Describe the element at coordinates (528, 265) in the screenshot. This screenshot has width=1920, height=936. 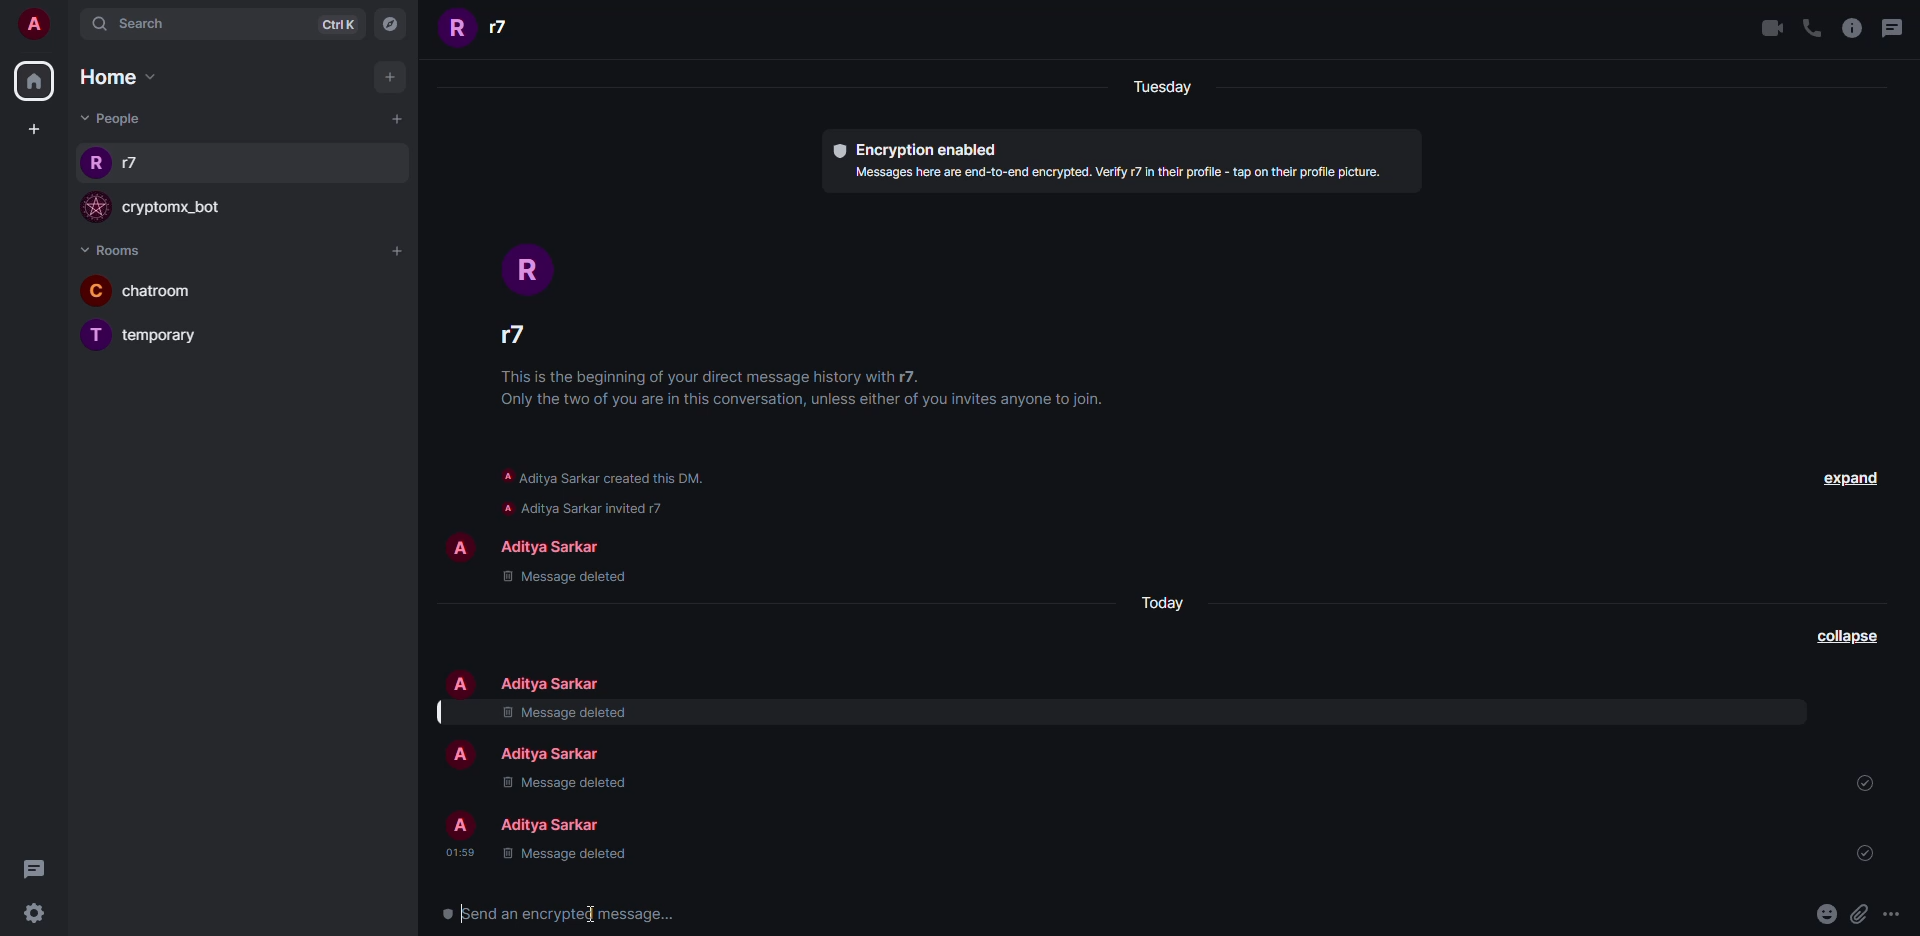
I see `profile` at that location.